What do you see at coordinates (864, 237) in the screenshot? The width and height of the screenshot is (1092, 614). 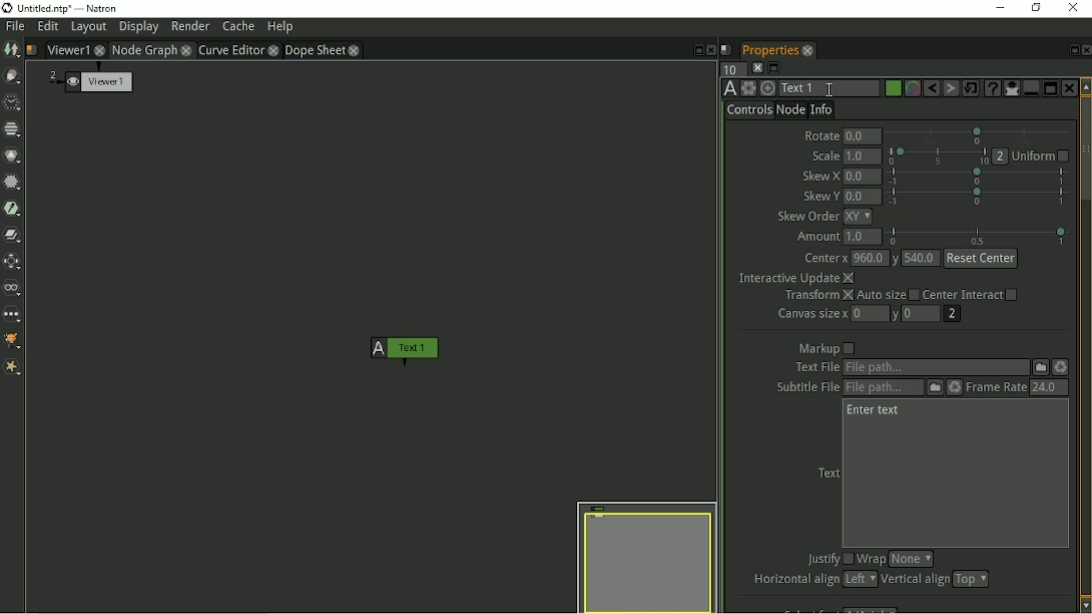 I see `1.0` at bounding box center [864, 237].